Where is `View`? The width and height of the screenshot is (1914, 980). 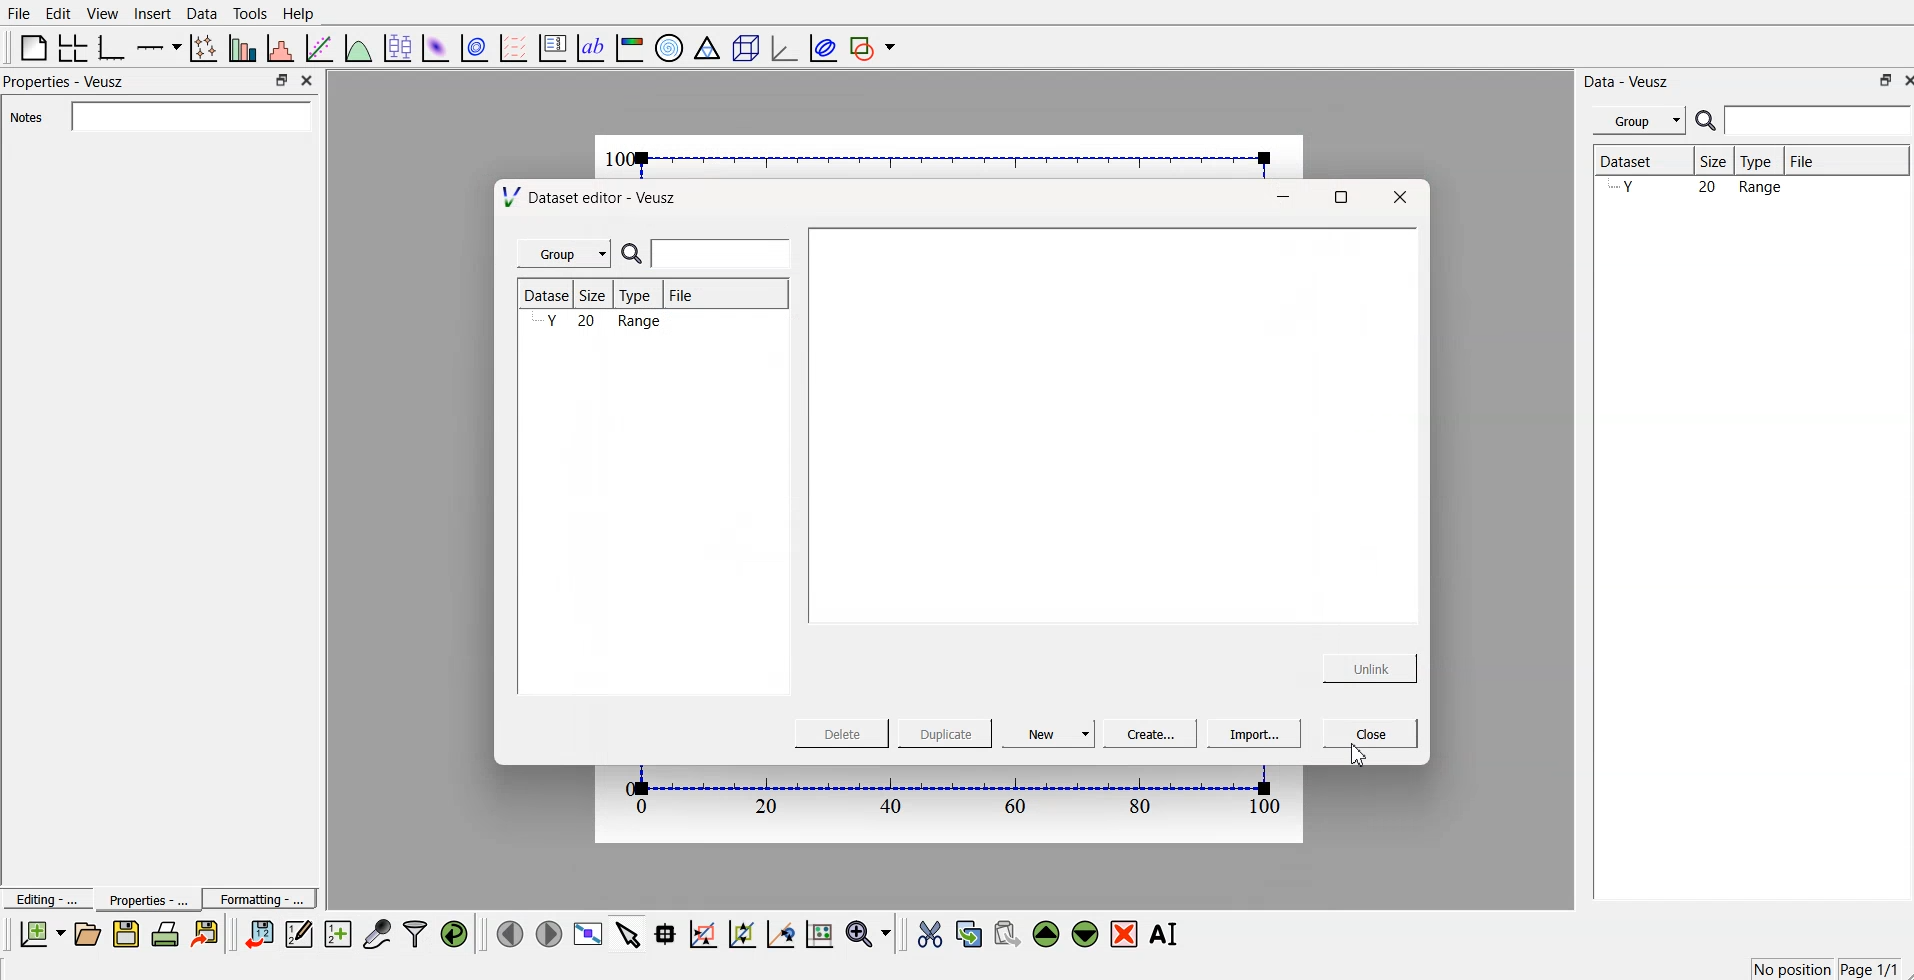
View is located at coordinates (103, 13).